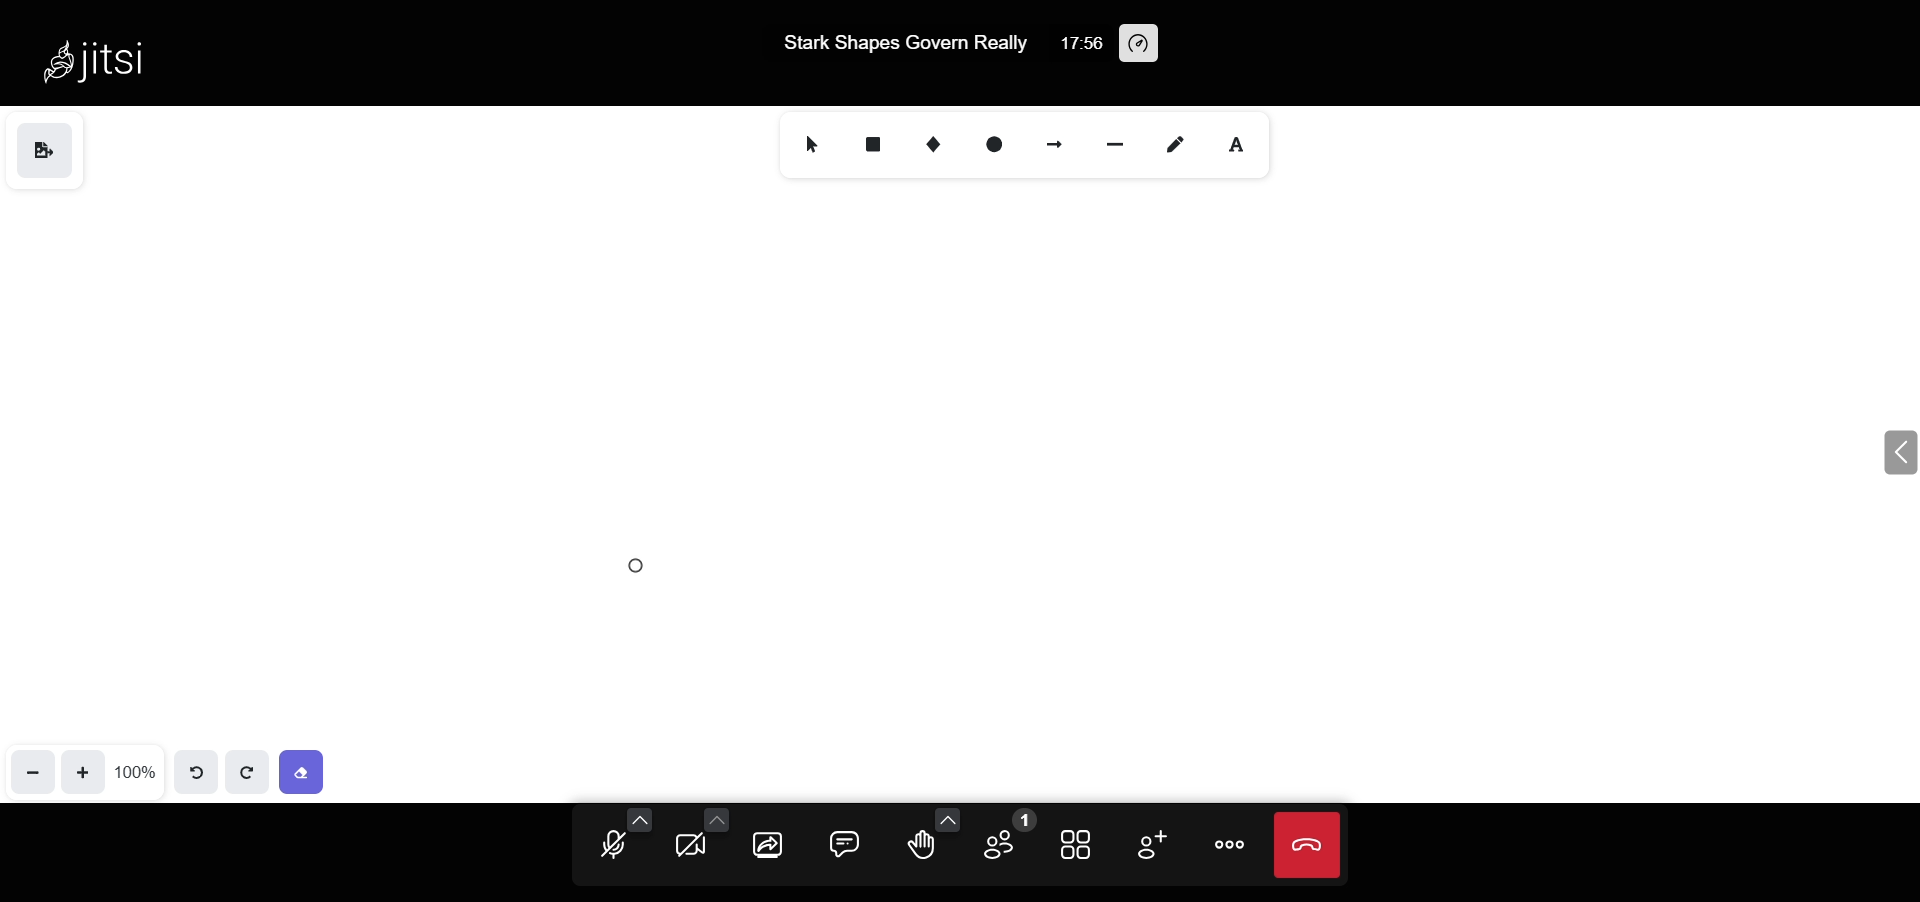 This screenshot has height=902, width=1920. I want to click on eraser, so click(301, 770).